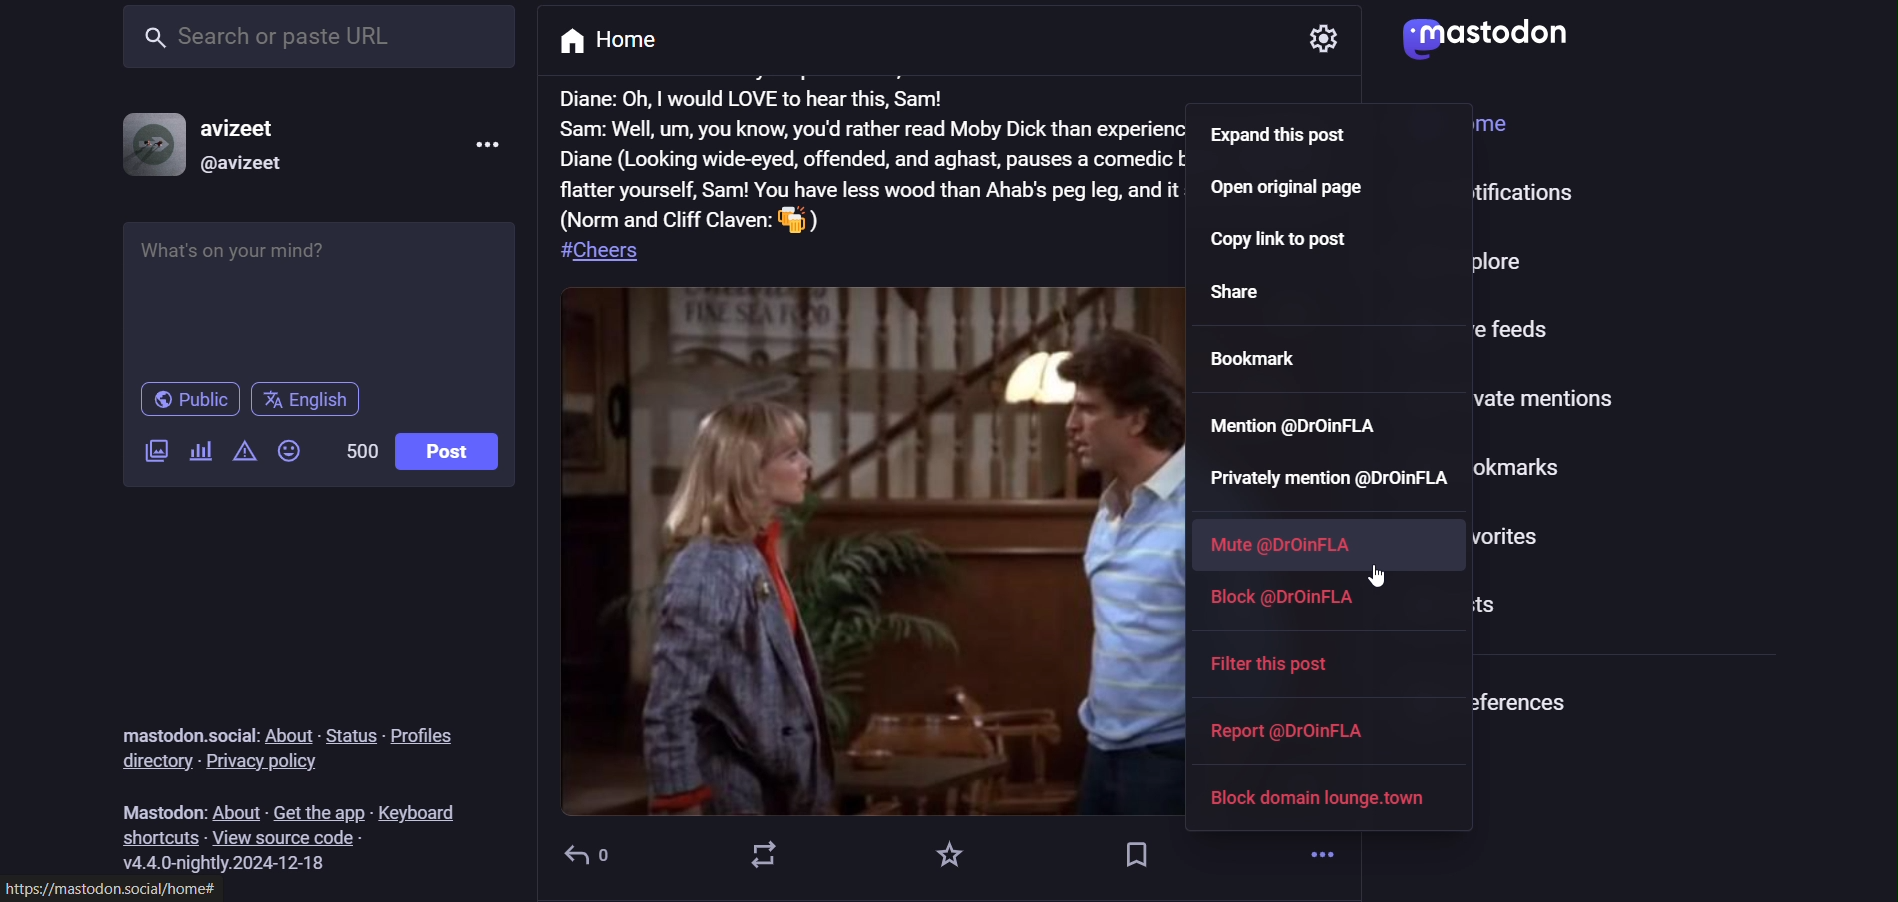  I want to click on bookmarks, so click(1259, 354).